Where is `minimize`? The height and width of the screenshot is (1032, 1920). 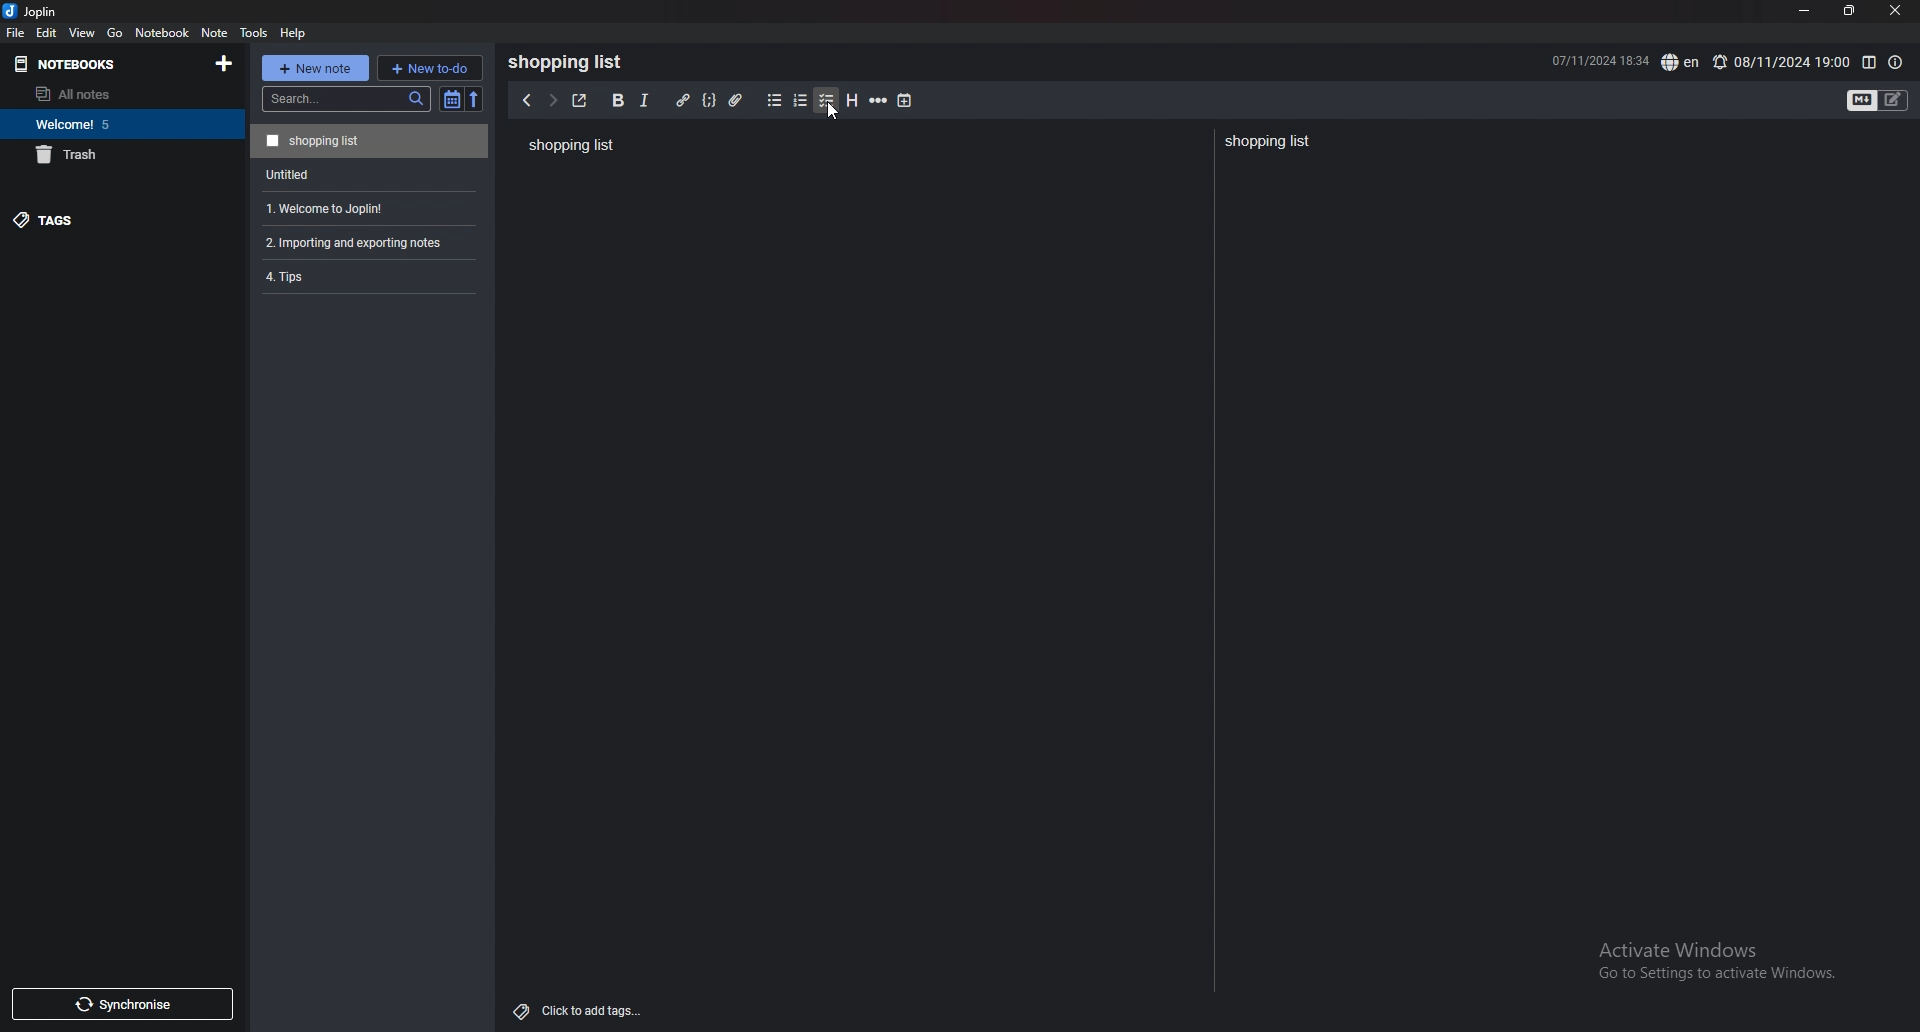
minimize is located at coordinates (1805, 11).